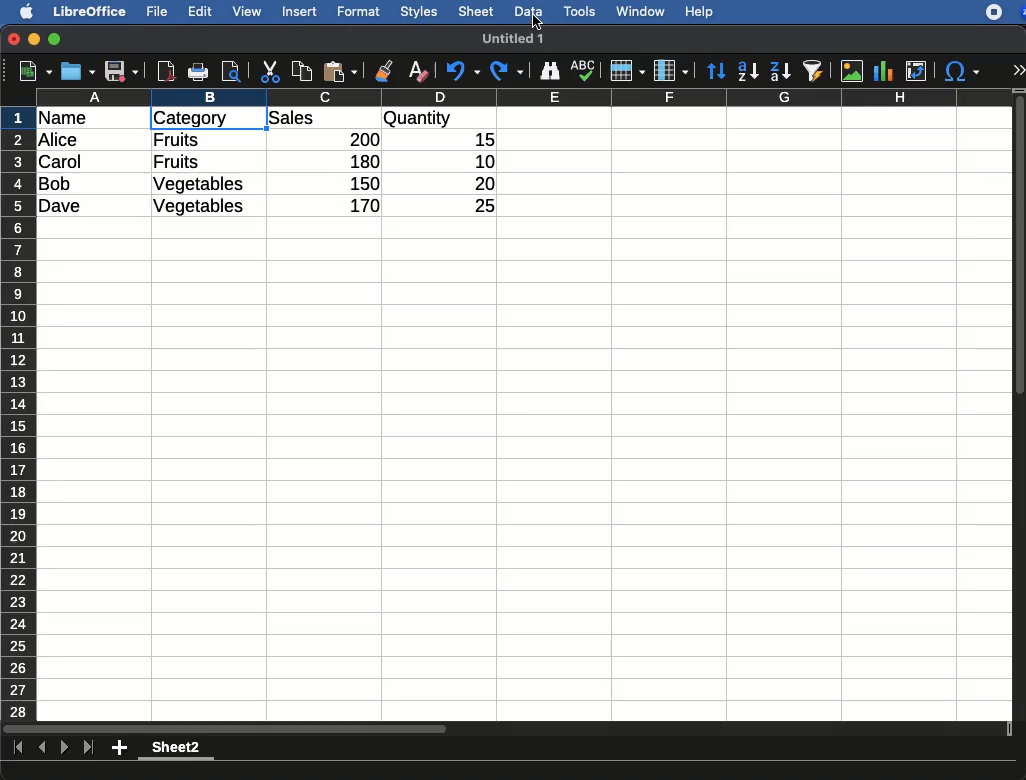 The width and height of the screenshot is (1026, 780). Describe the element at coordinates (177, 139) in the screenshot. I see `Fruits` at that location.